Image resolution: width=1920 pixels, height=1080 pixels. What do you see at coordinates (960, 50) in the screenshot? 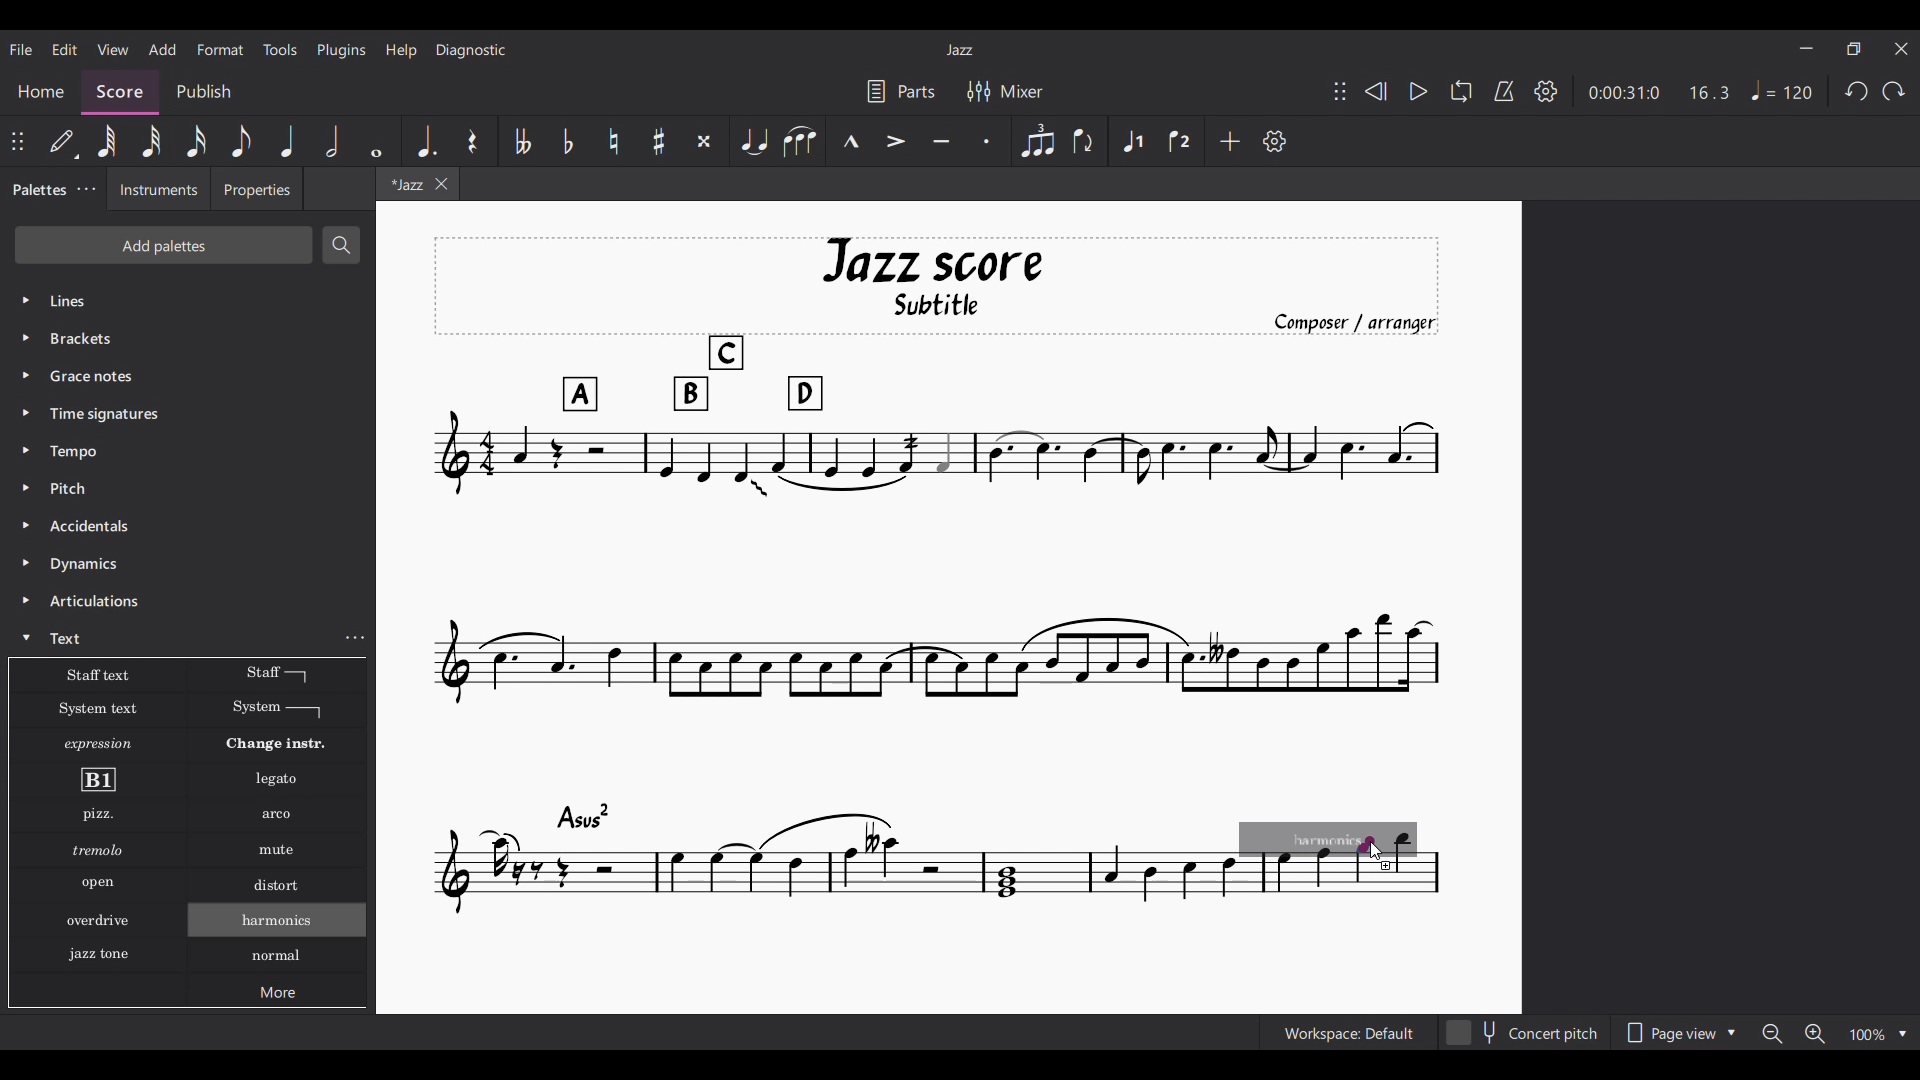
I see `Current score title` at bounding box center [960, 50].